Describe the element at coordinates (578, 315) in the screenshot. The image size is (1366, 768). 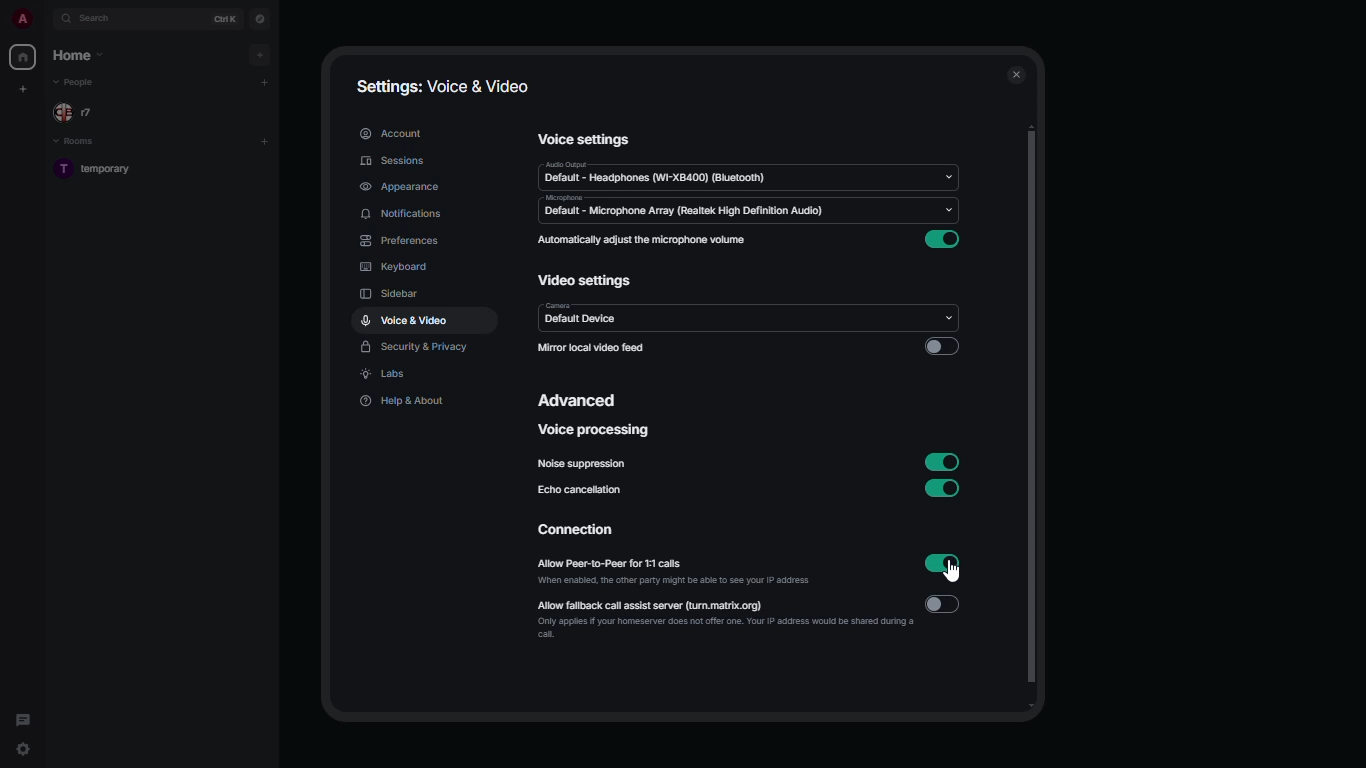
I see `camera default` at that location.